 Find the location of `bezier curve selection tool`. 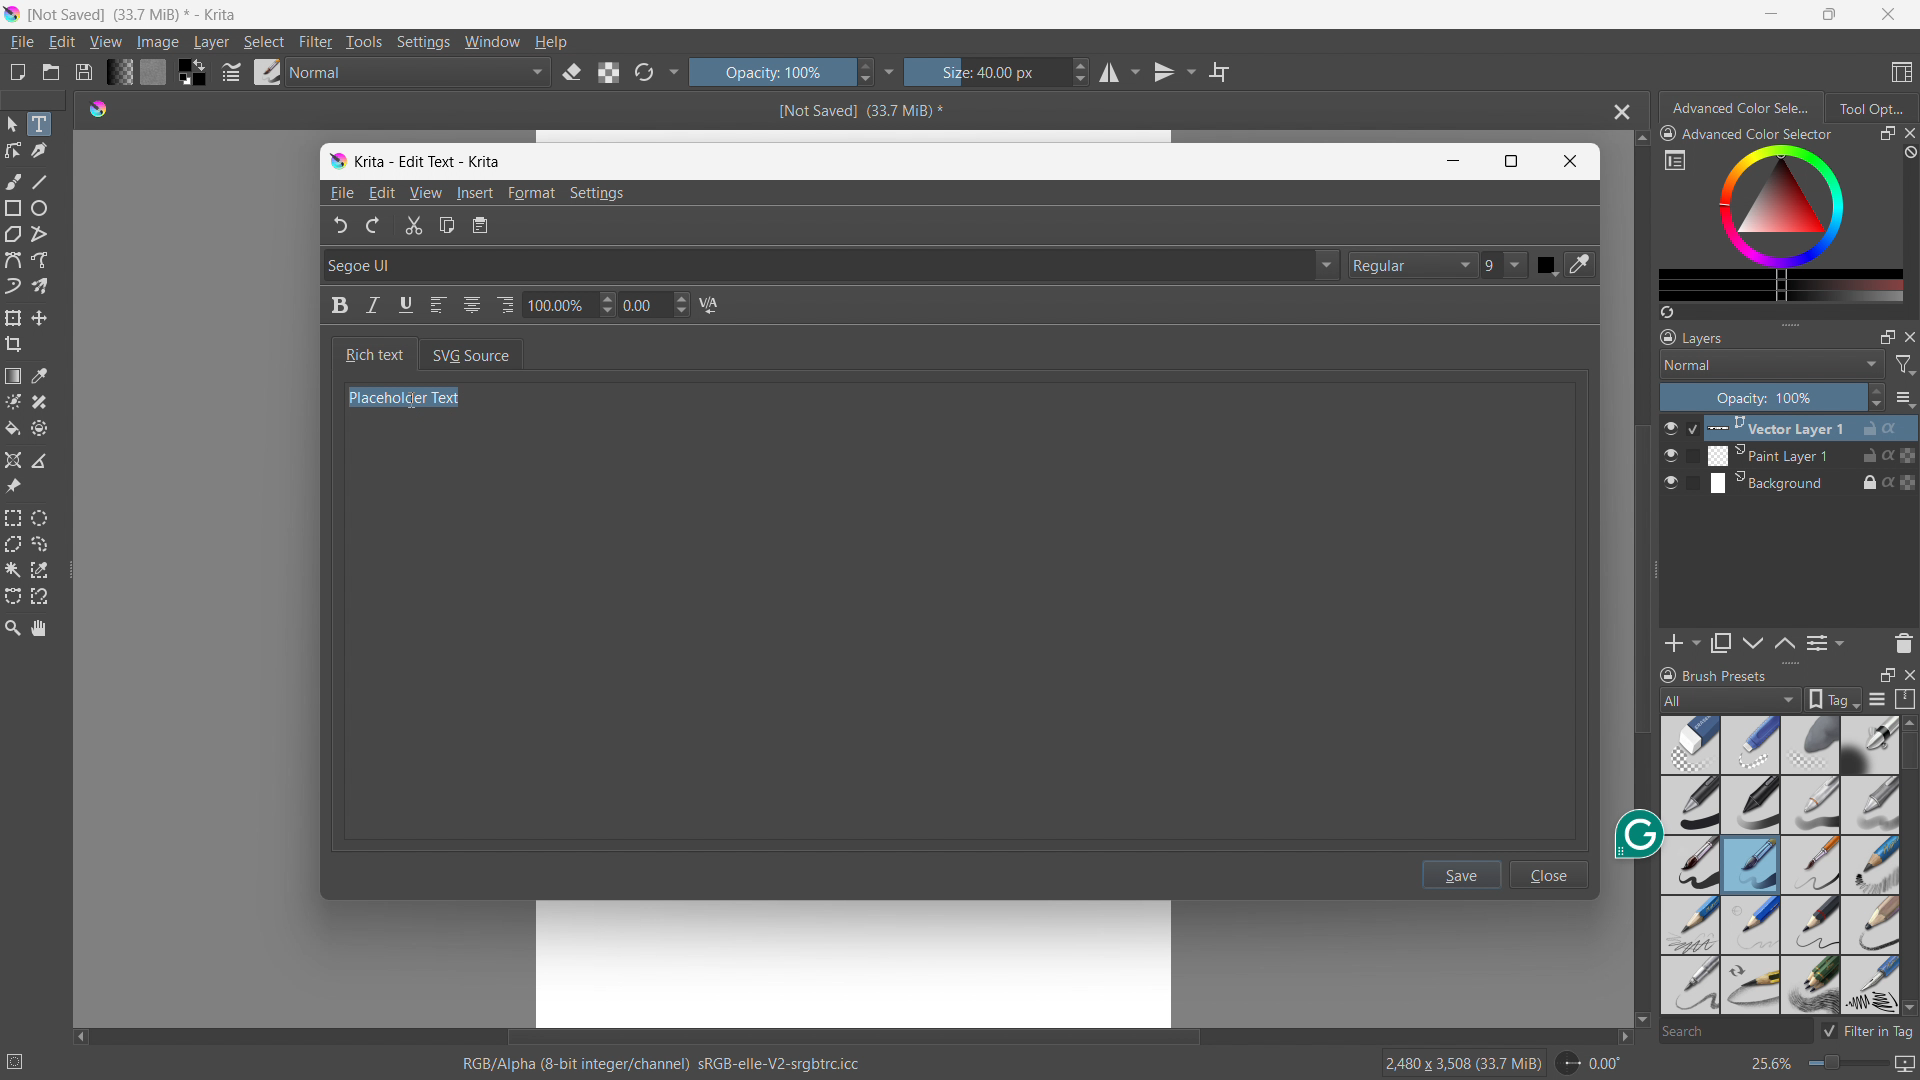

bezier curve selection tool is located at coordinates (13, 597).